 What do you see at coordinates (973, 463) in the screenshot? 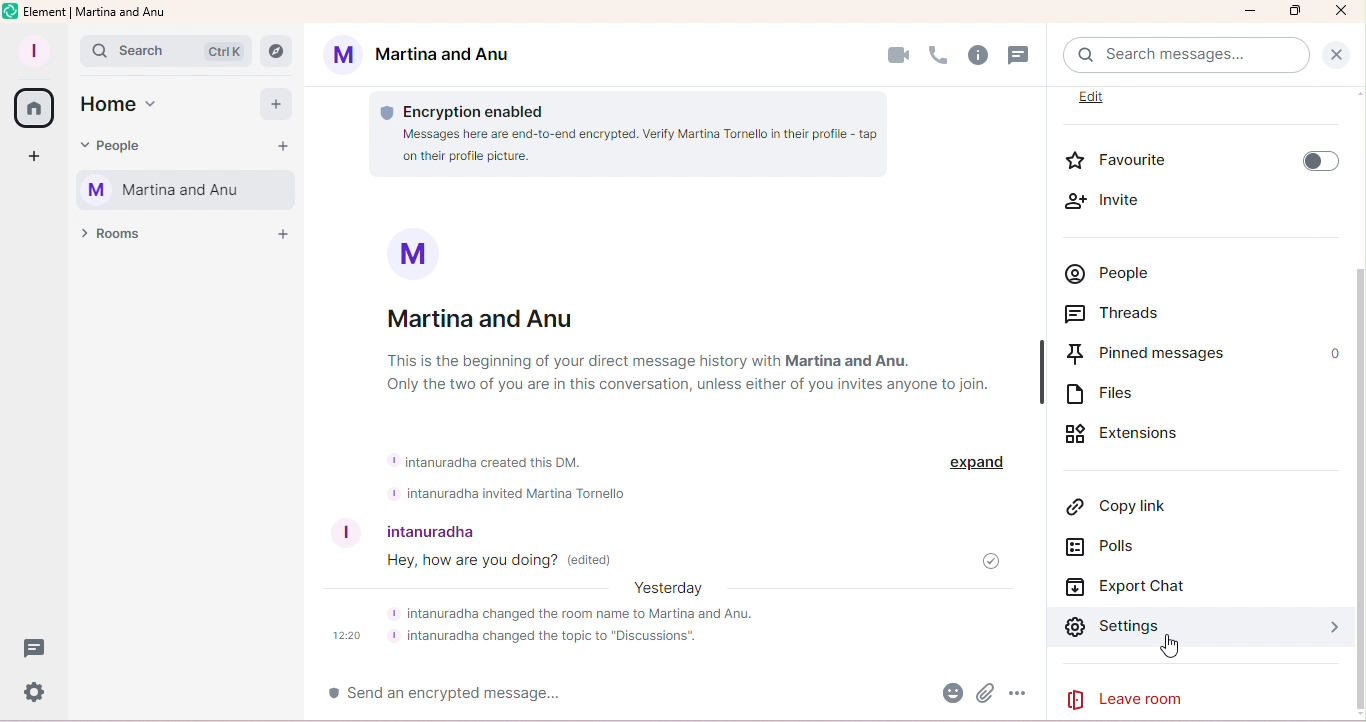
I see `expand` at bounding box center [973, 463].